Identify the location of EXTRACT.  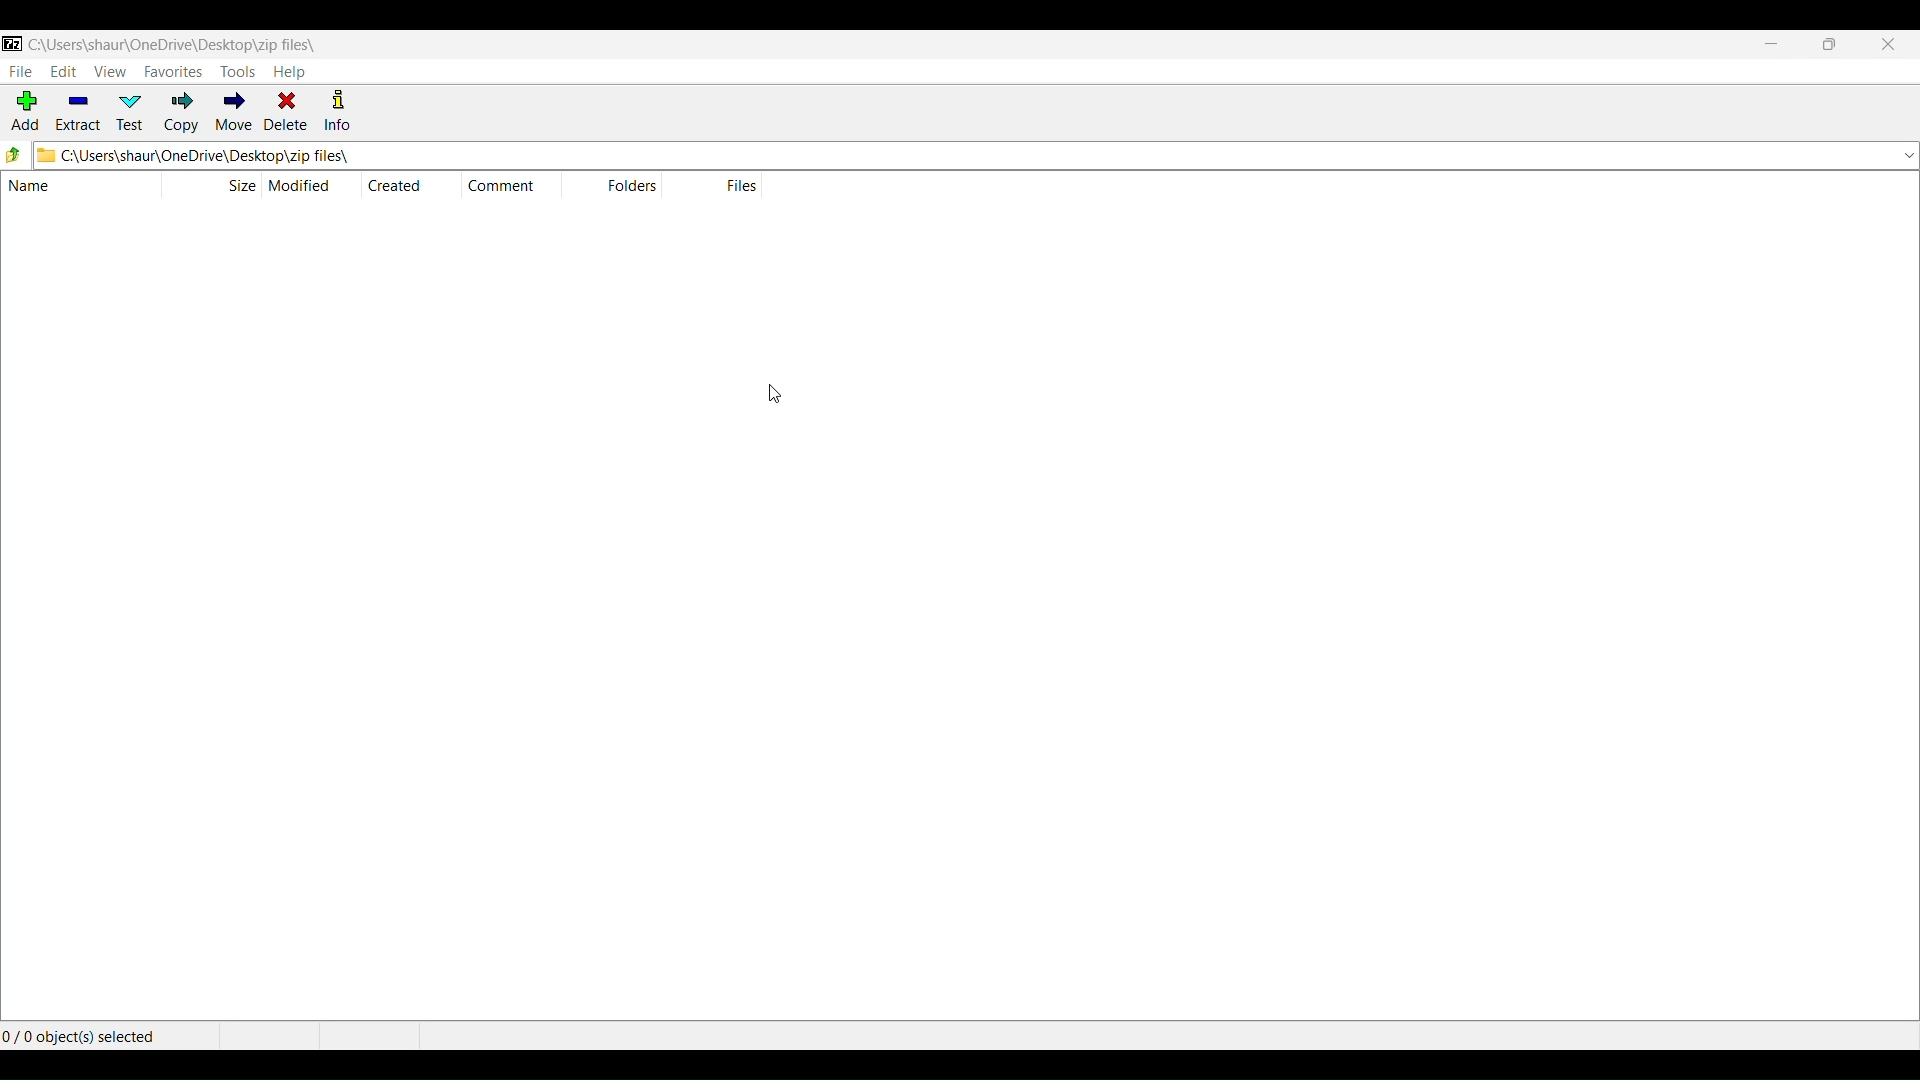
(77, 113).